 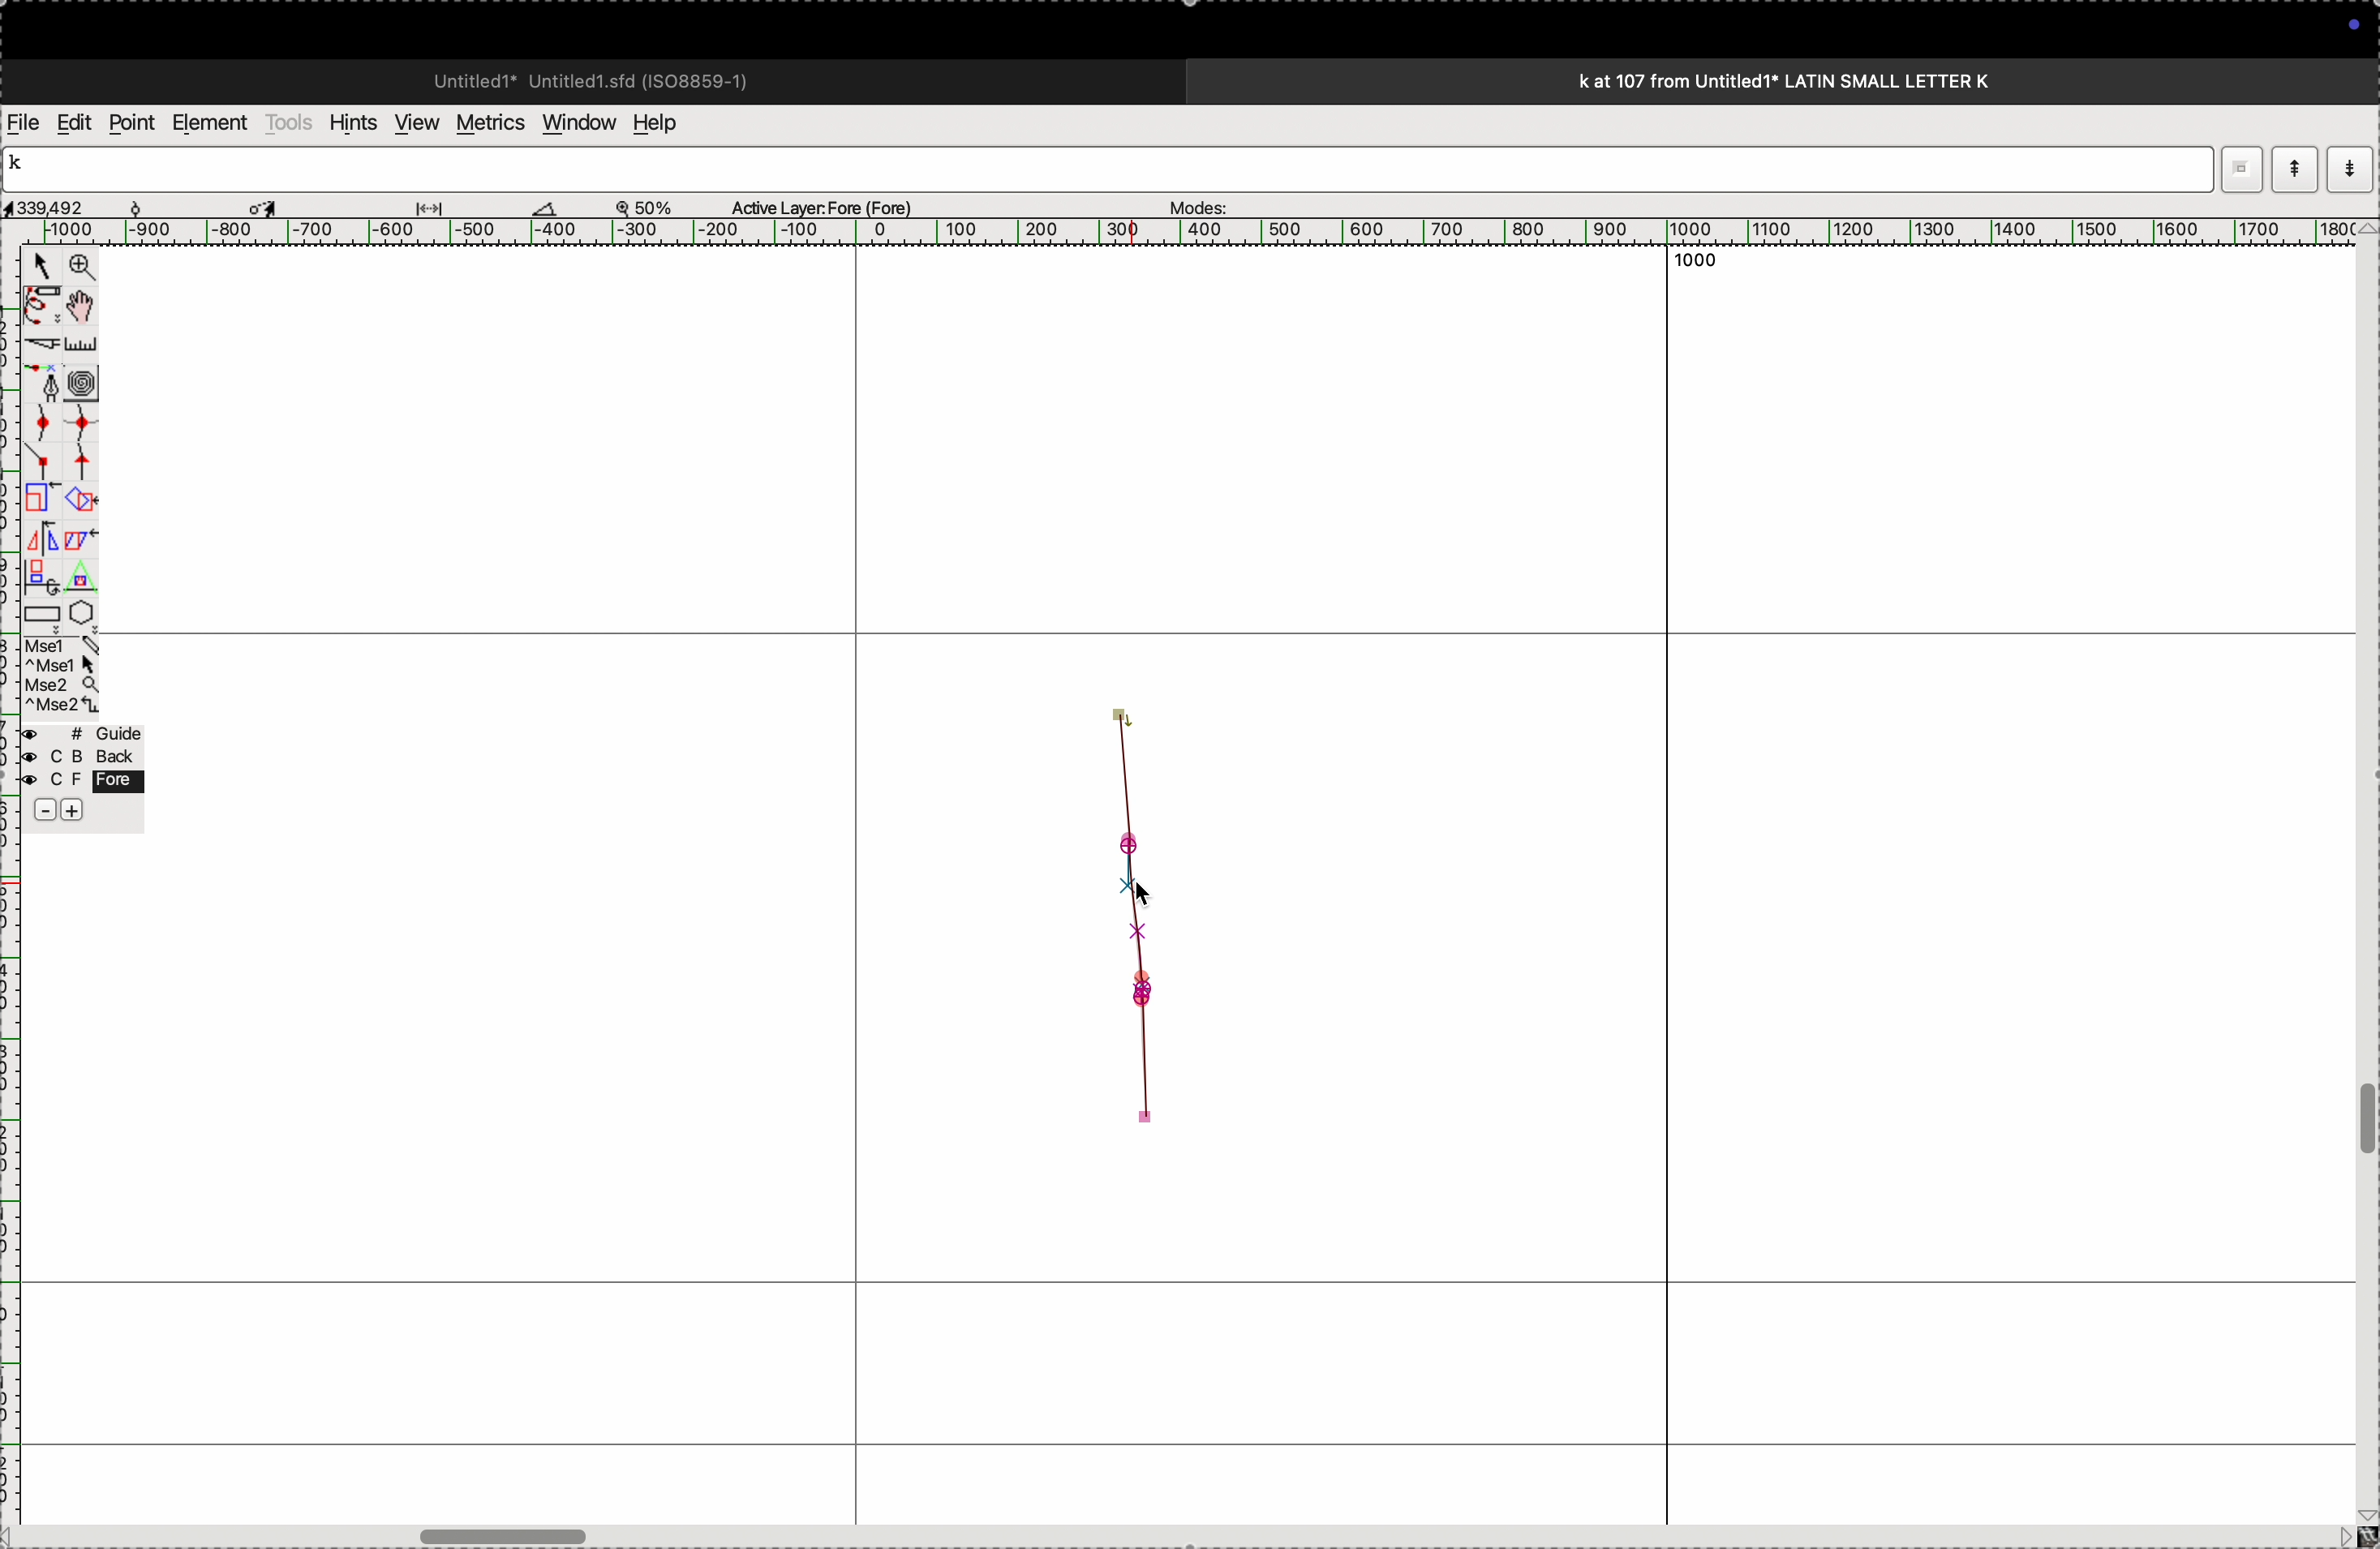 What do you see at coordinates (81, 774) in the screenshot?
I see `Guide` at bounding box center [81, 774].